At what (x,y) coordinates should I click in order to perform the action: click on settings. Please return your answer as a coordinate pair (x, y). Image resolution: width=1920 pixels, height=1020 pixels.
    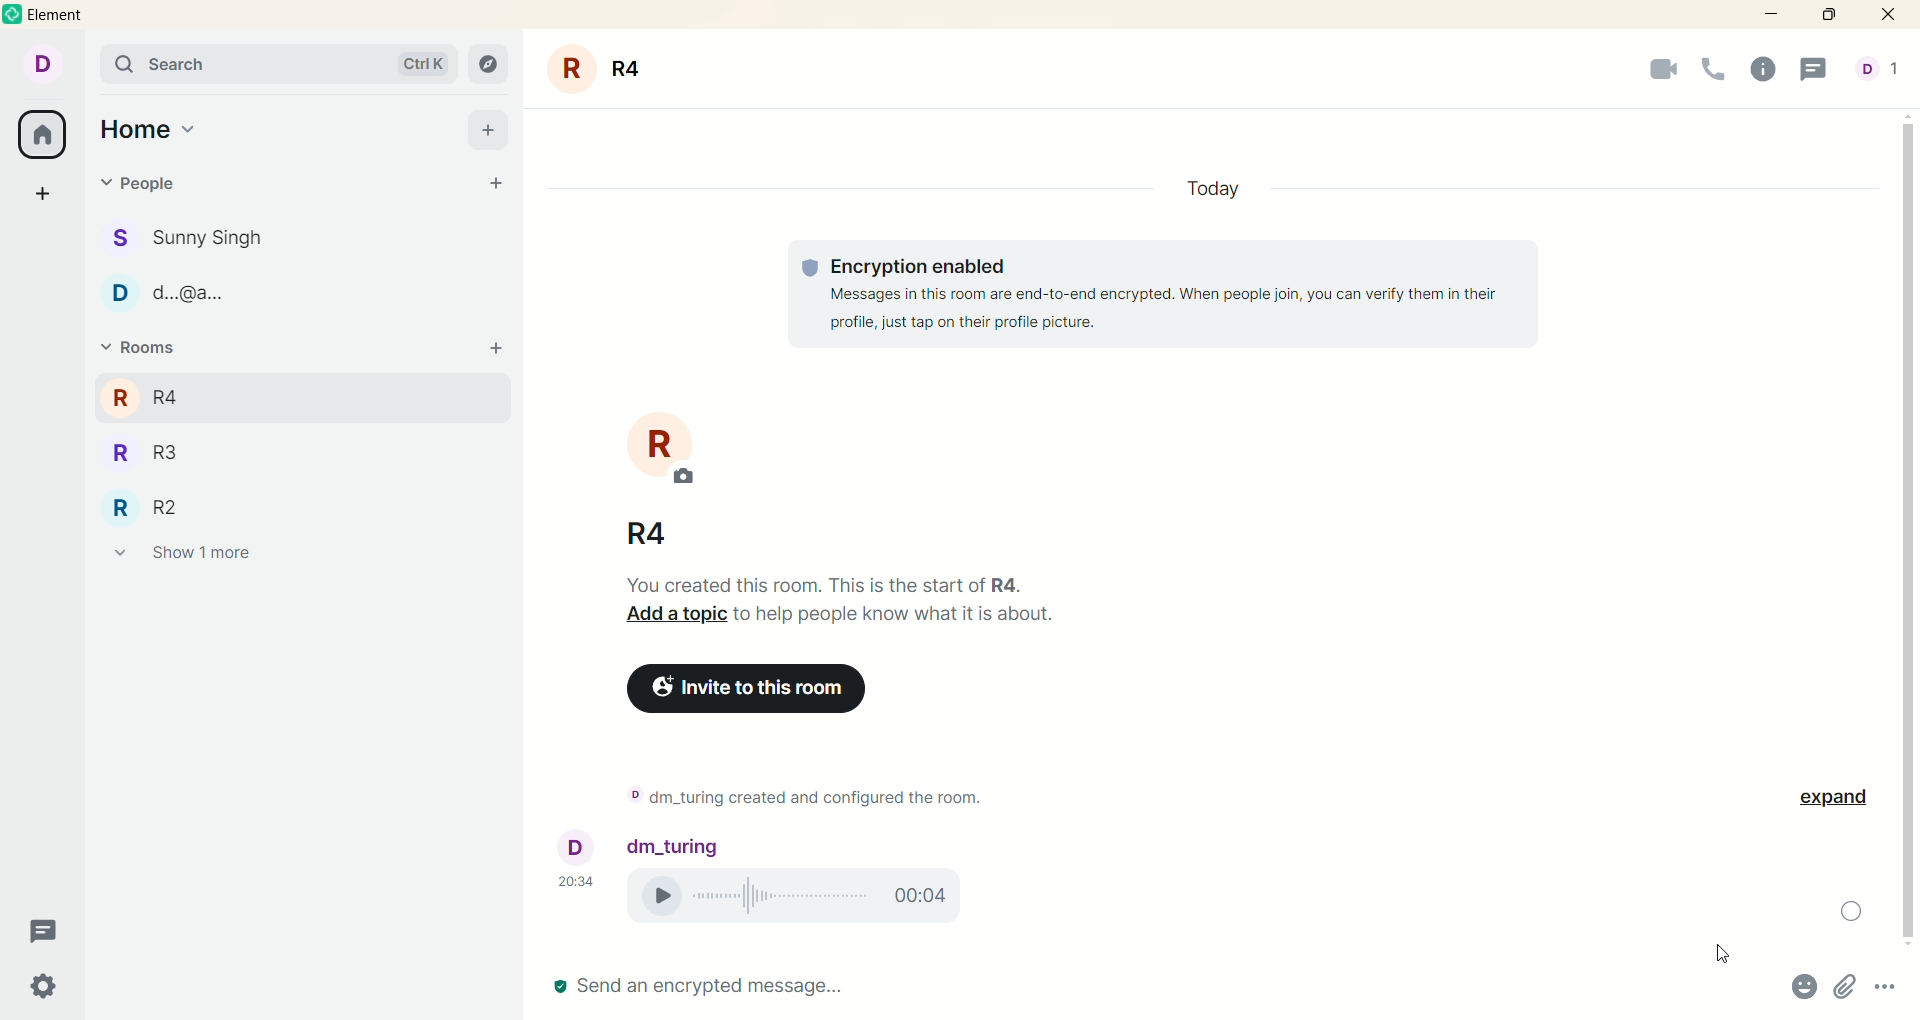
    Looking at the image, I should click on (44, 987).